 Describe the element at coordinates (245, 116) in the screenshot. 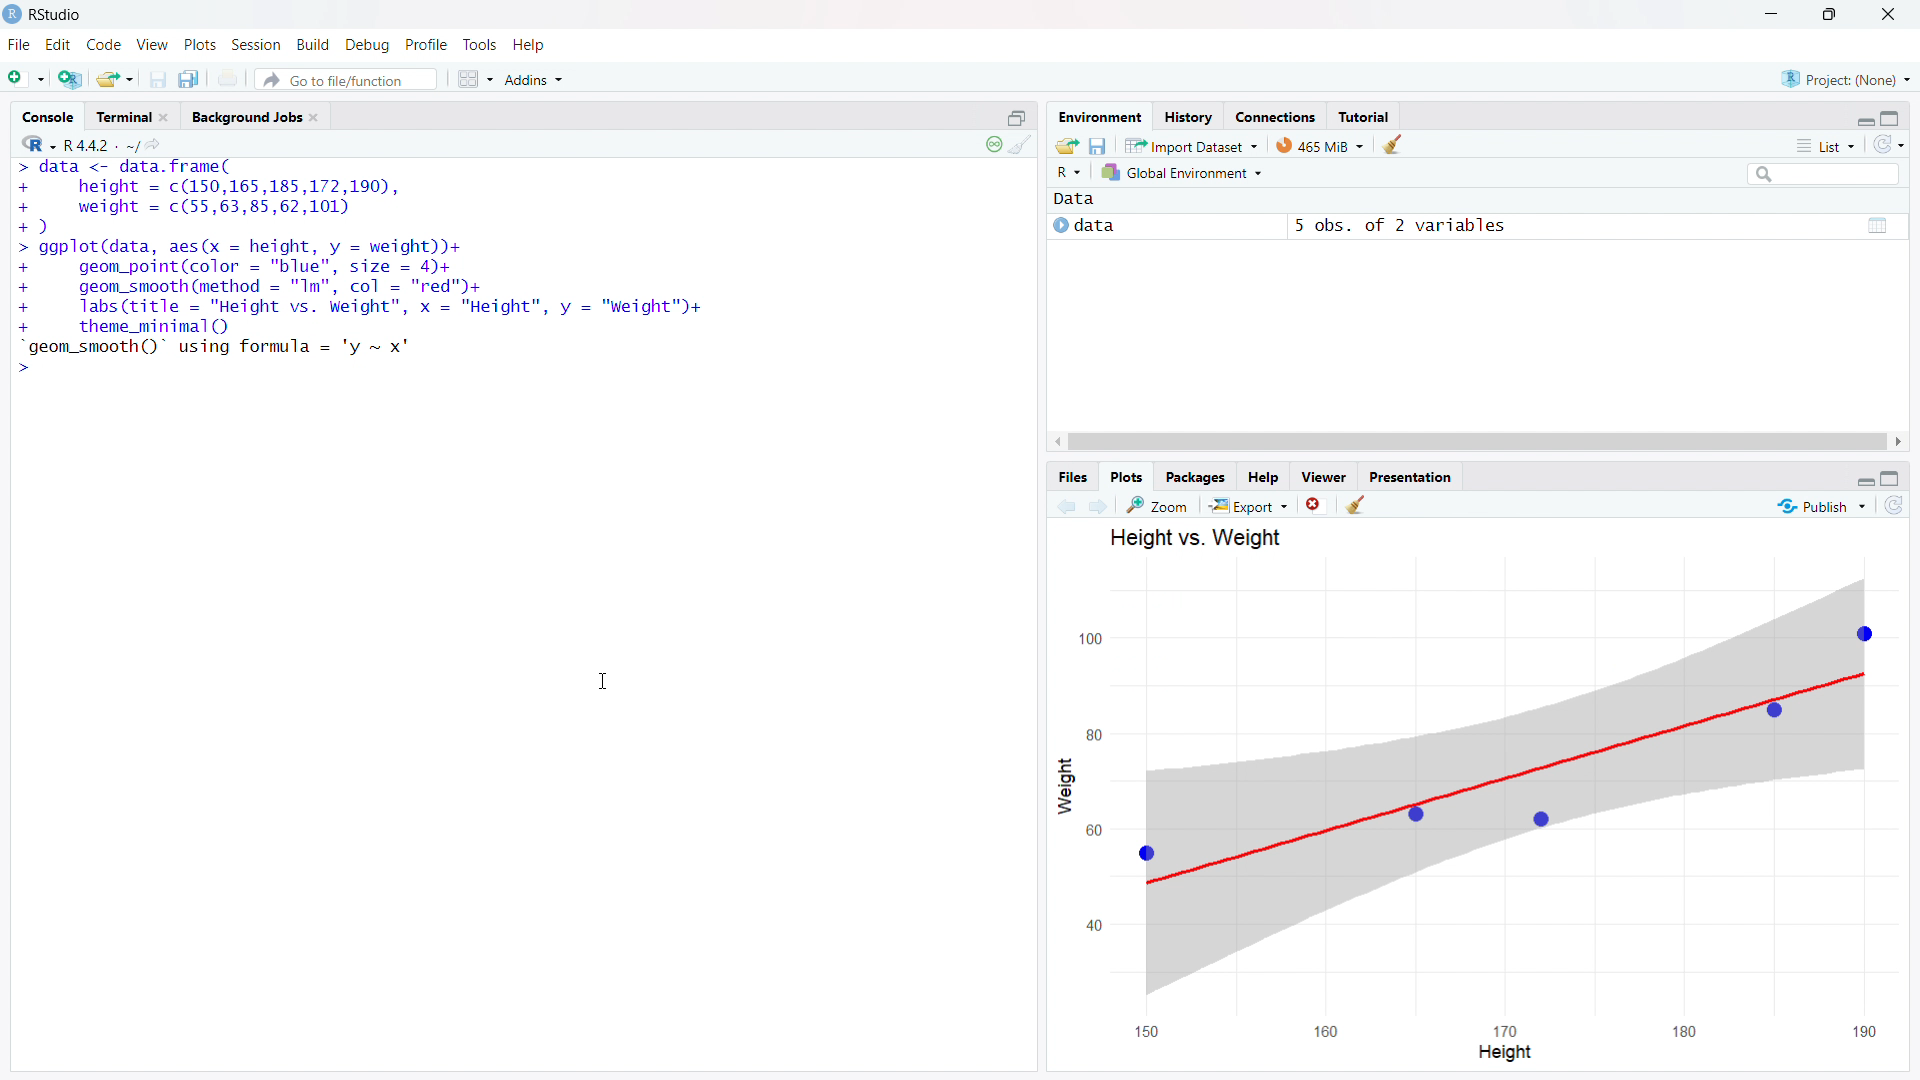

I see `background jobs` at that location.